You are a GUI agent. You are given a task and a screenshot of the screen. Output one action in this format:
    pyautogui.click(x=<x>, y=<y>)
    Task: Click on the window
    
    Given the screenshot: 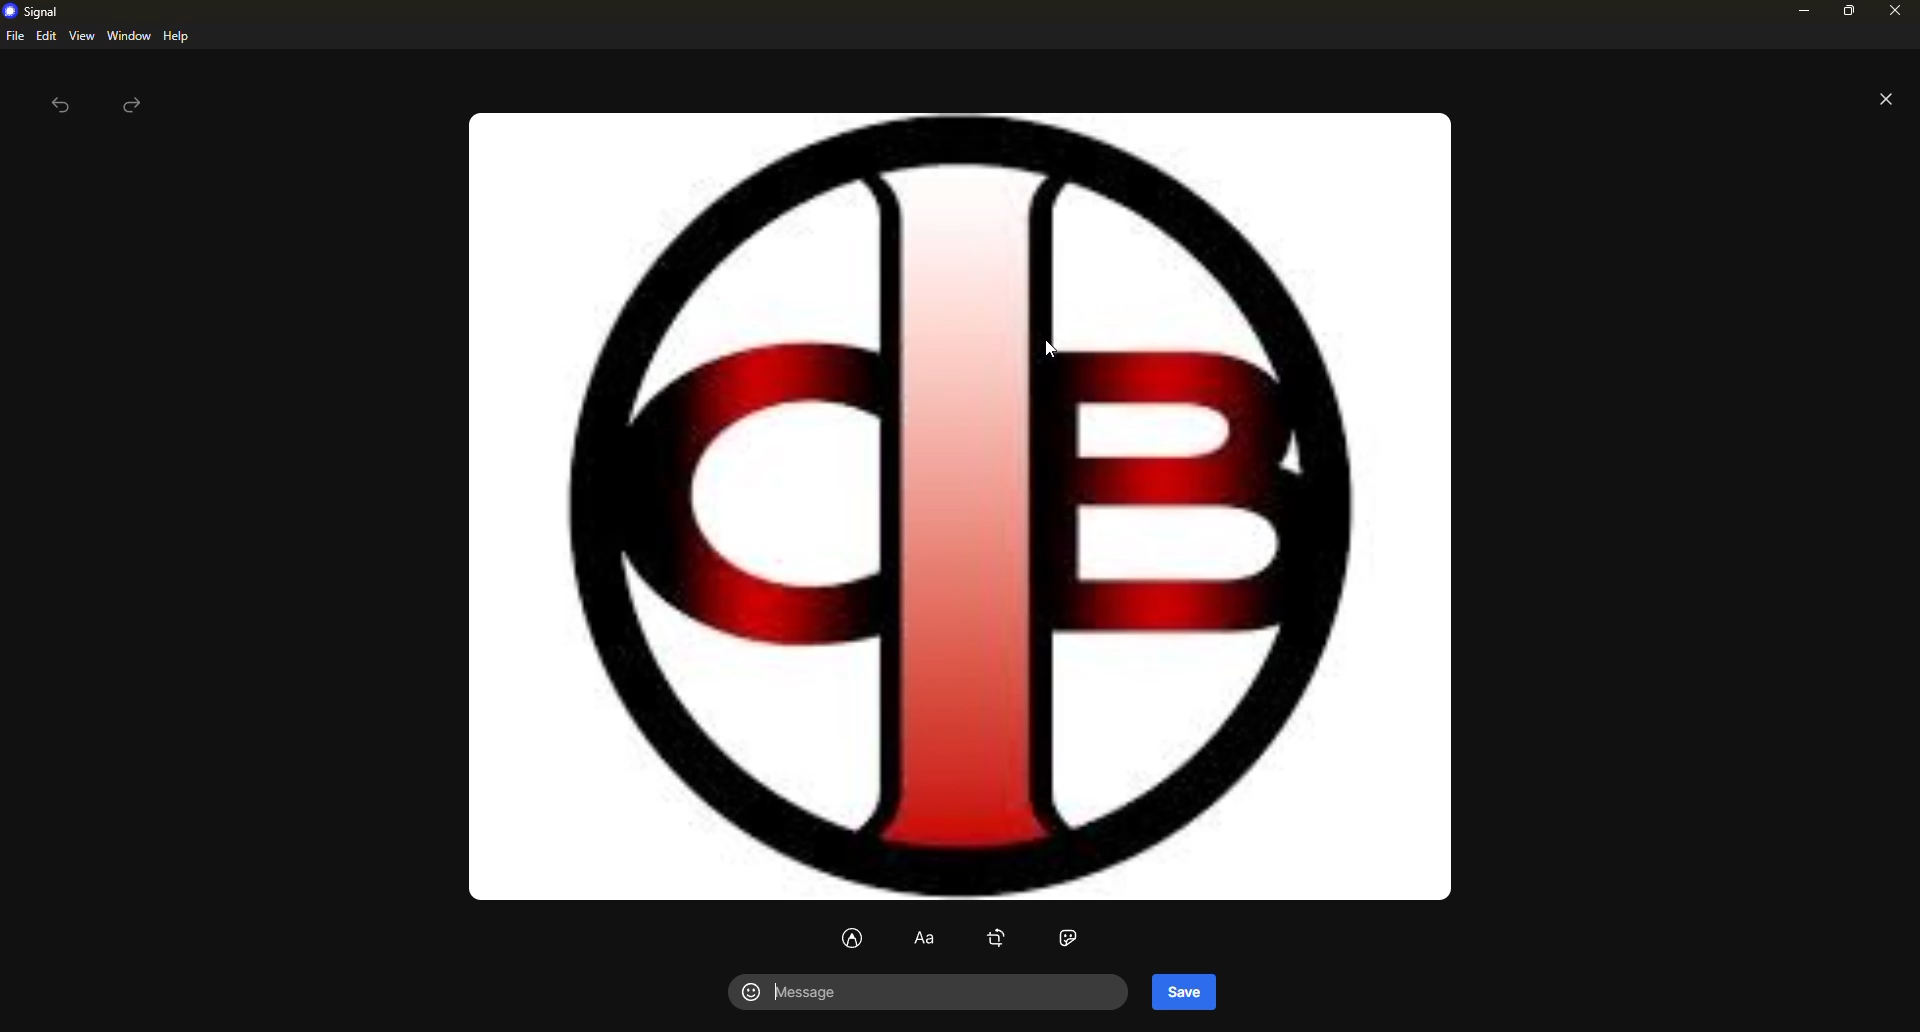 What is the action you would take?
    pyautogui.click(x=129, y=36)
    